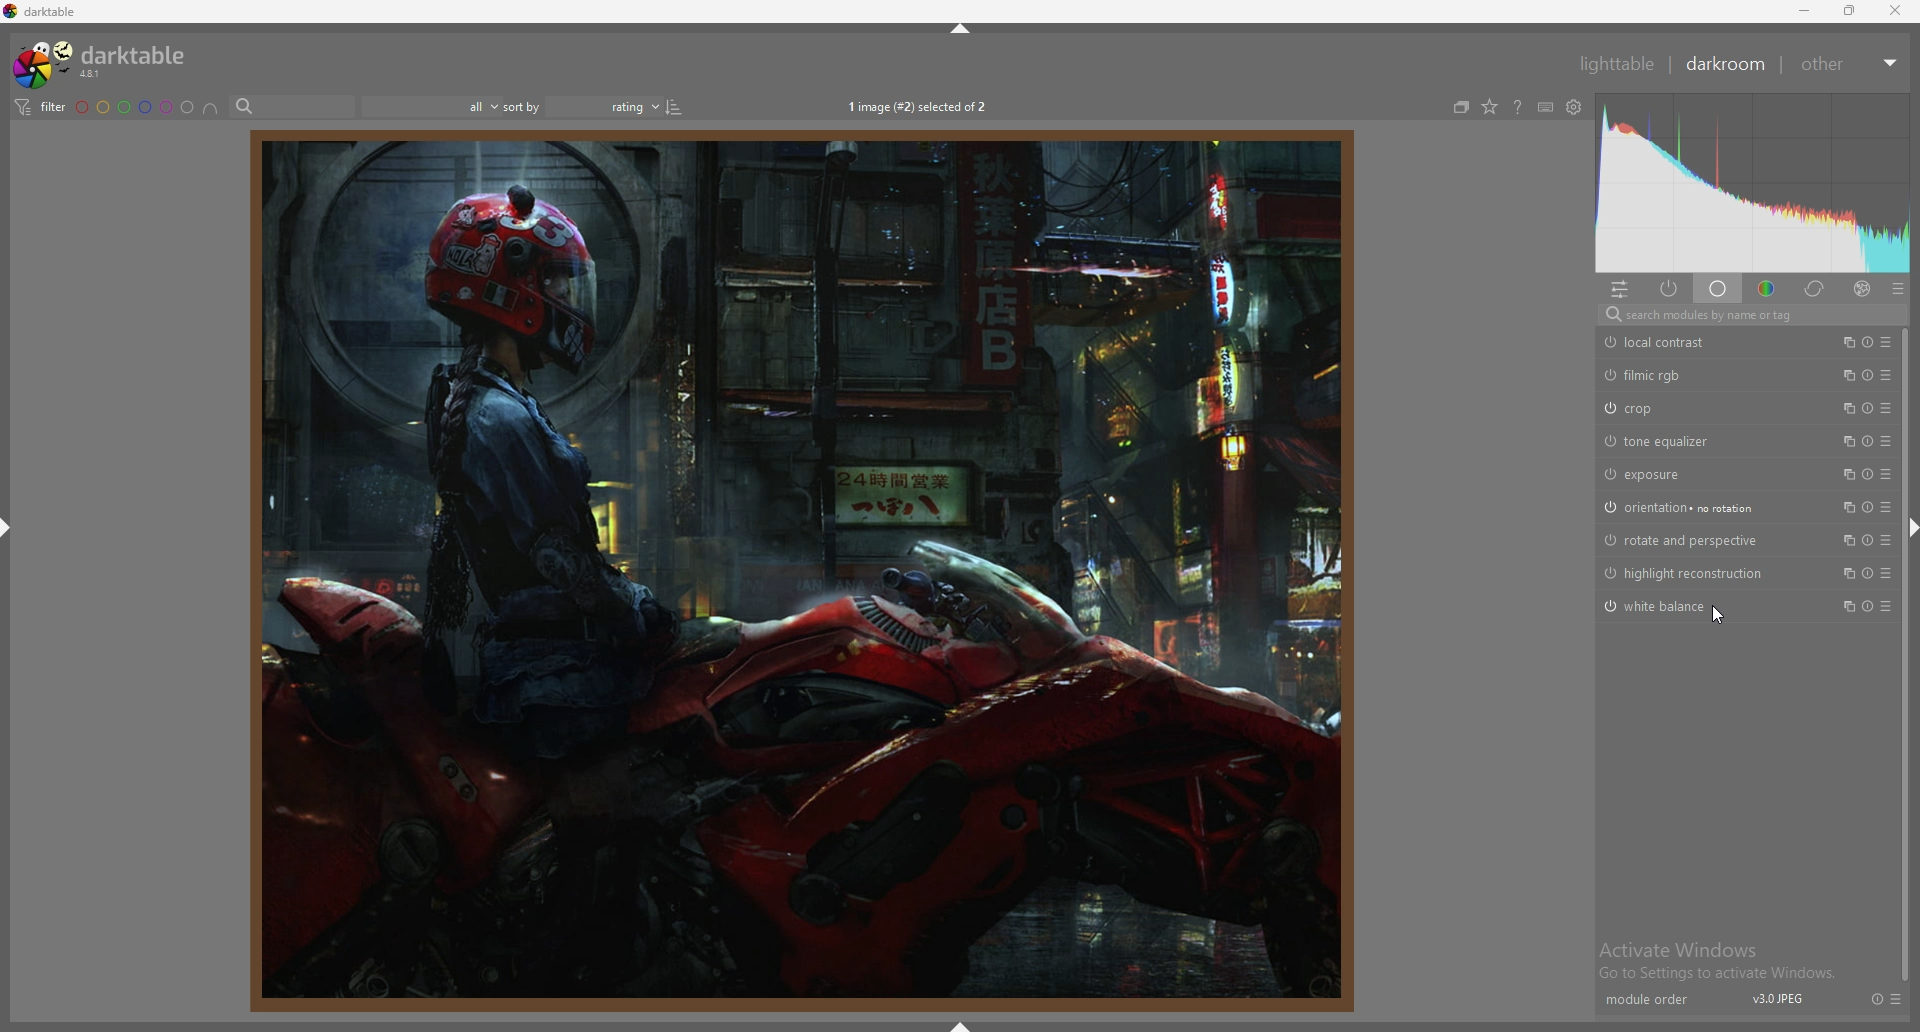 This screenshot has height=1032, width=1920. What do you see at coordinates (961, 28) in the screenshot?
I see `hide` at bounding box center [961, 28].